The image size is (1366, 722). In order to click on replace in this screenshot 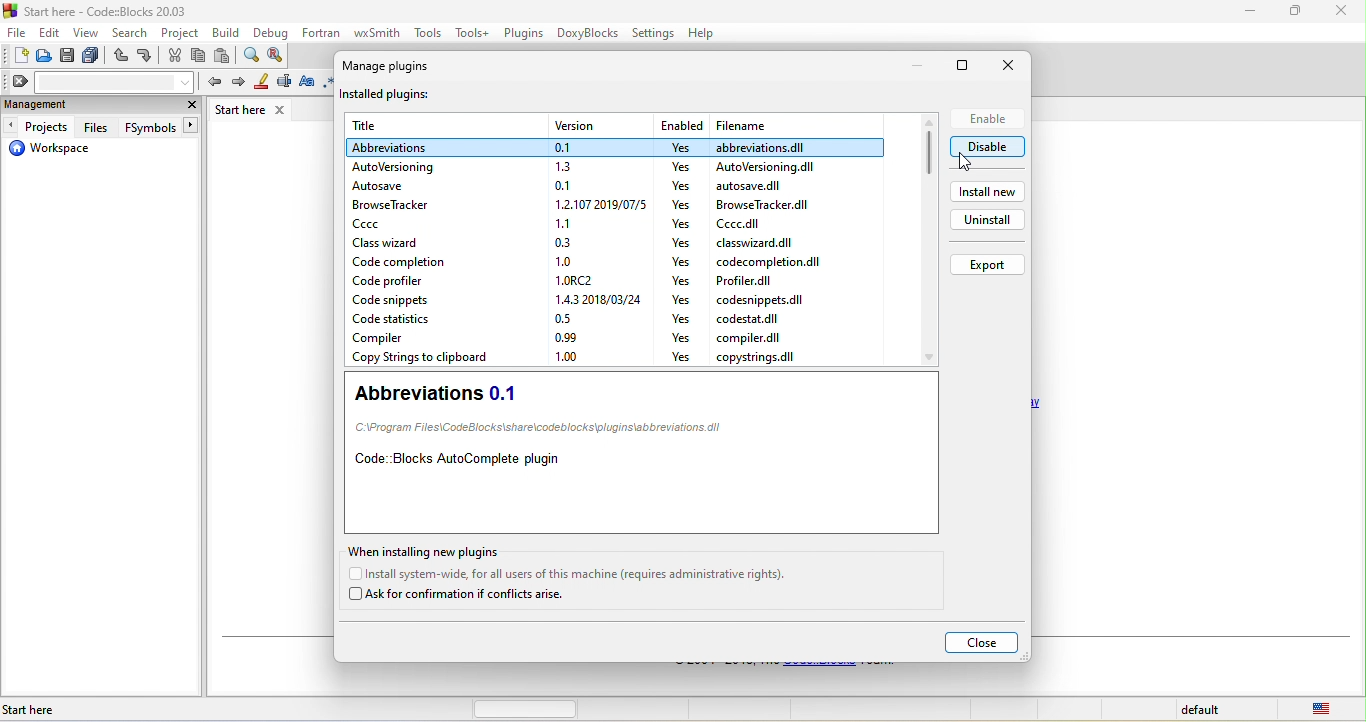, I will do `click(278, 54)`.